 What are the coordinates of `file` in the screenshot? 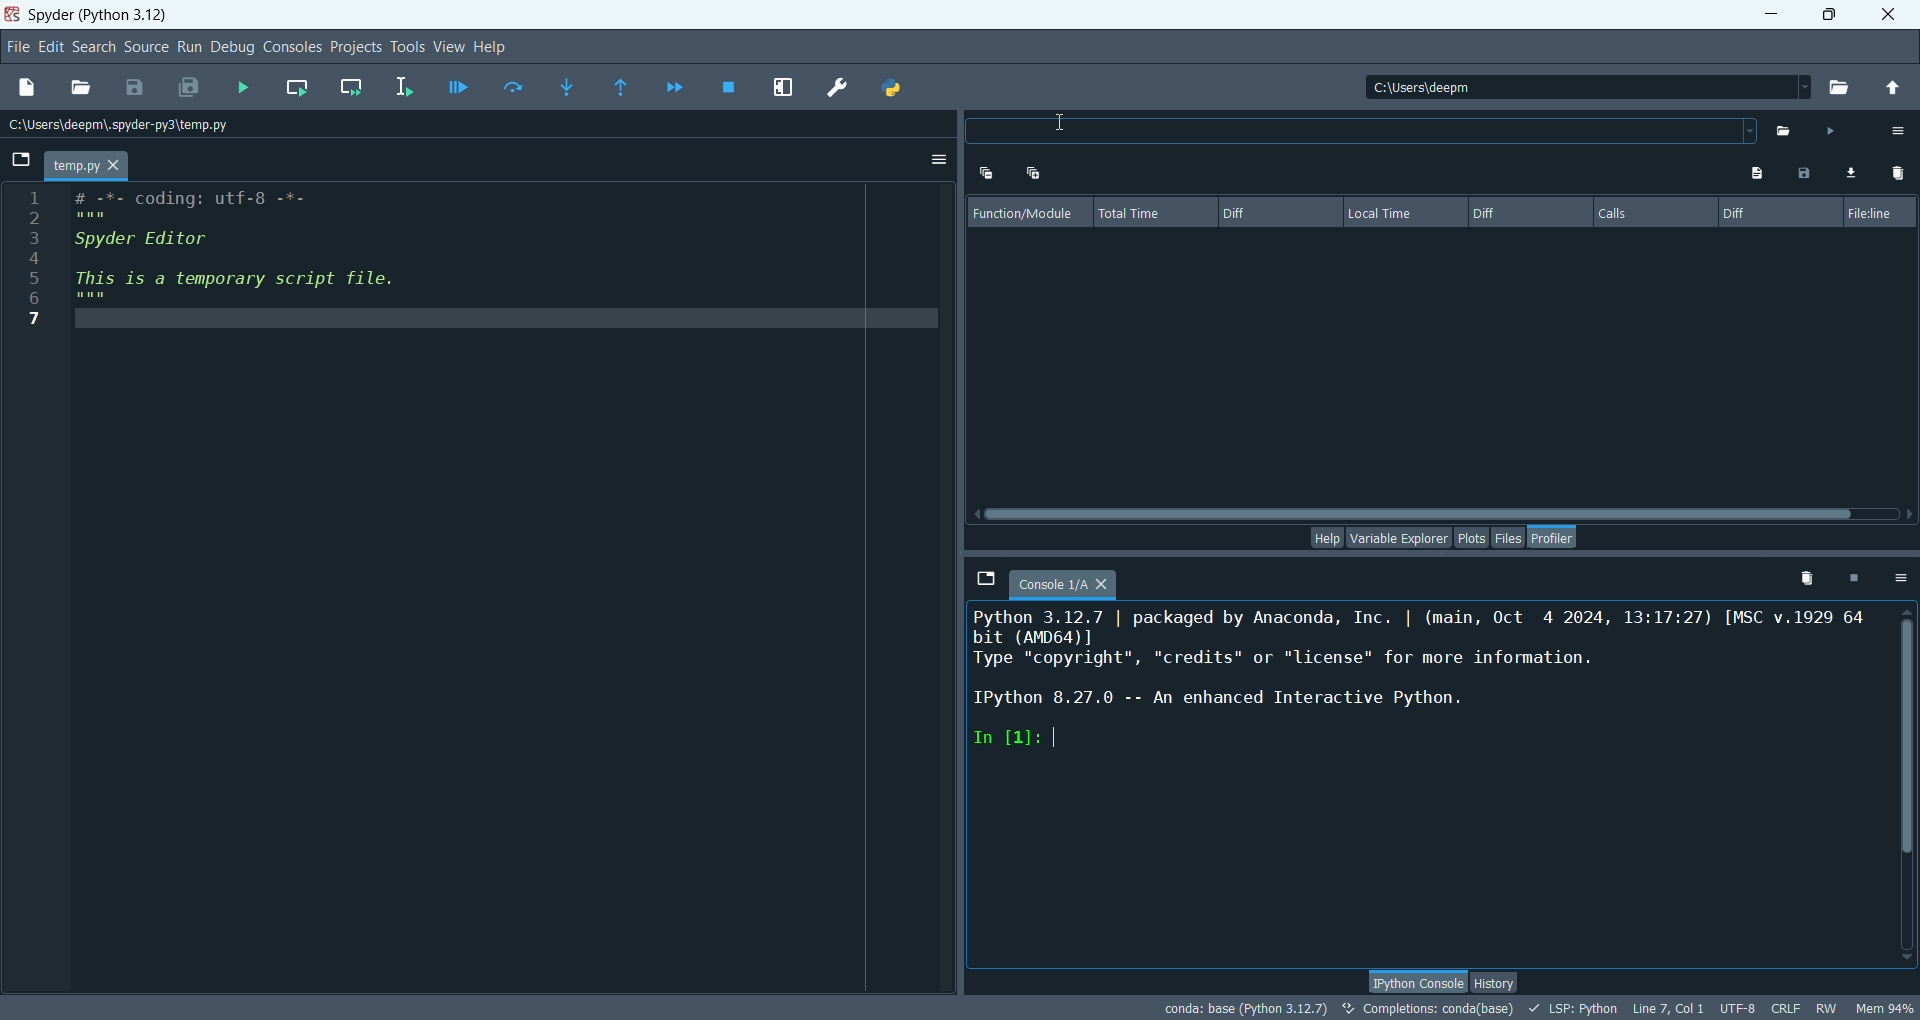 It's located at (20, 49).